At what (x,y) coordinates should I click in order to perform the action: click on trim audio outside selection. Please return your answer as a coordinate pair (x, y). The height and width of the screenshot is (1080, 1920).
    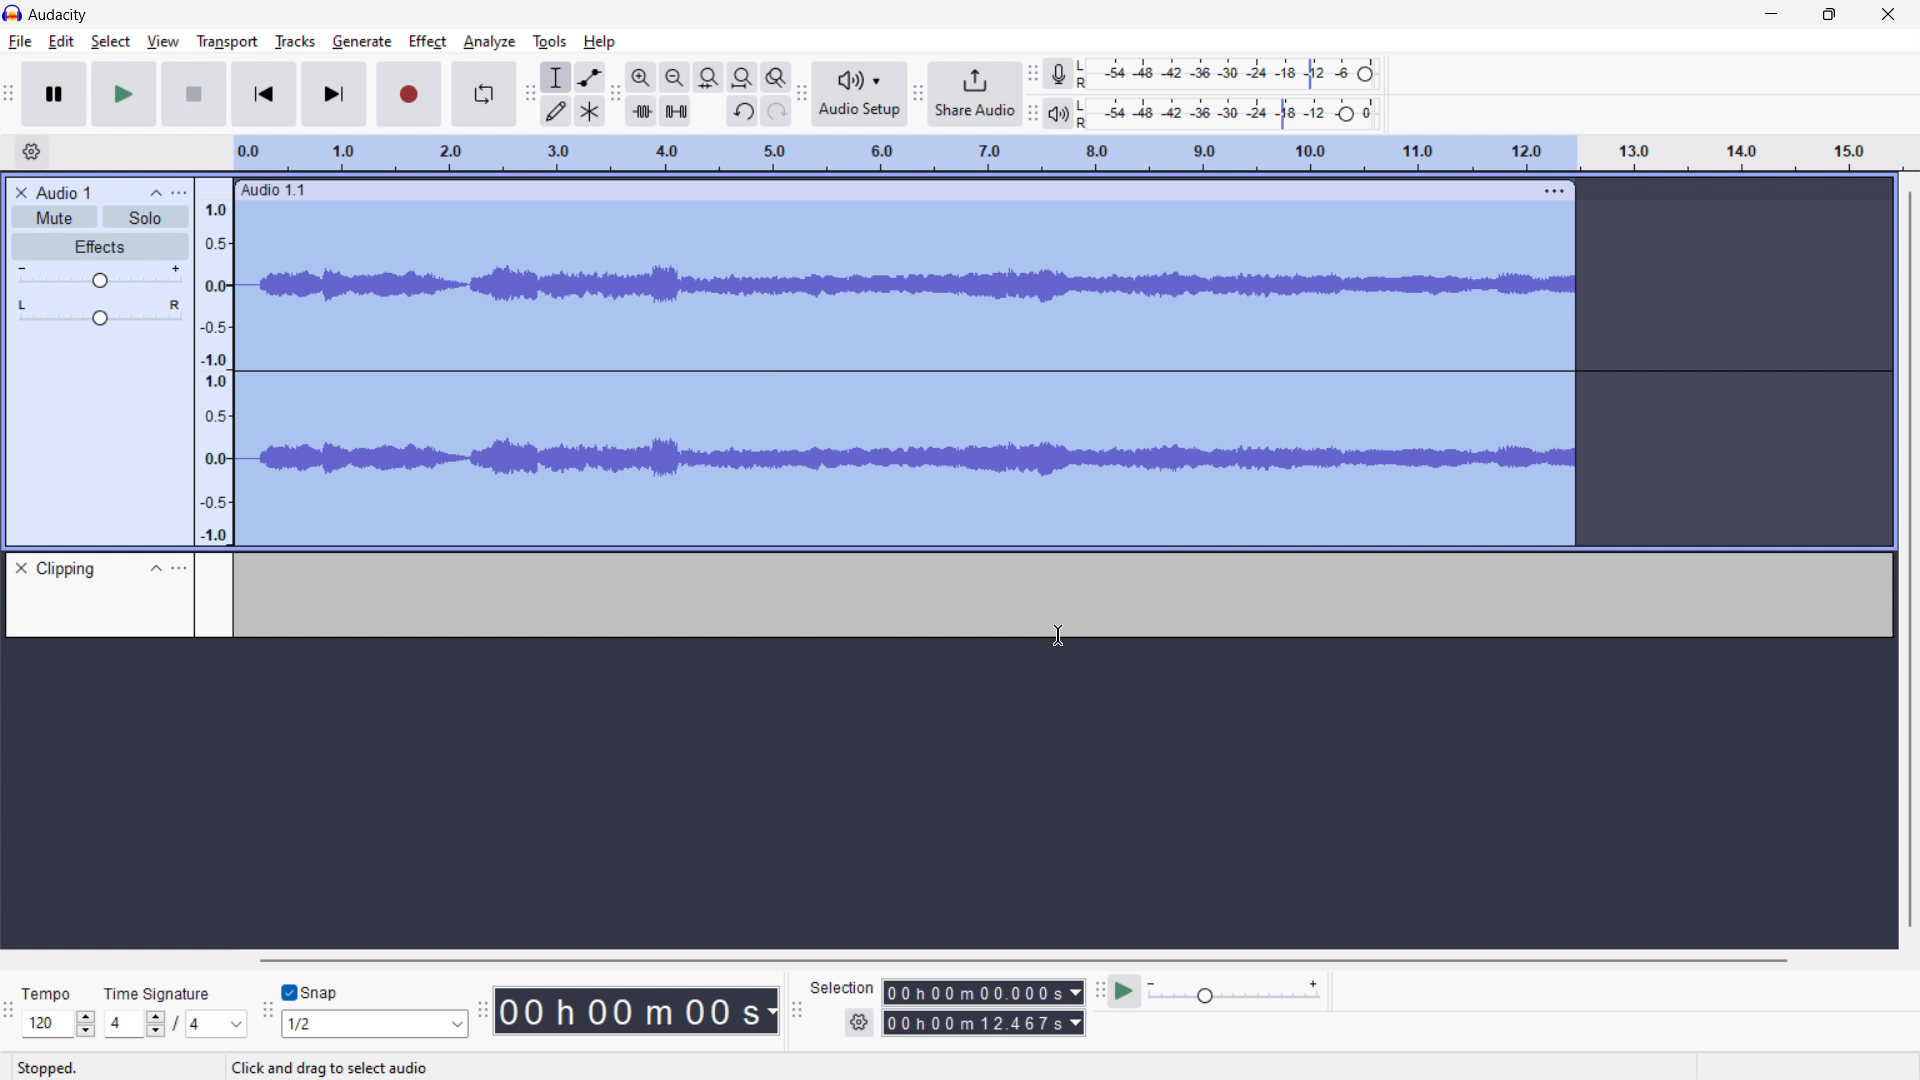
    Looking at the image, I should click on (641, 110).